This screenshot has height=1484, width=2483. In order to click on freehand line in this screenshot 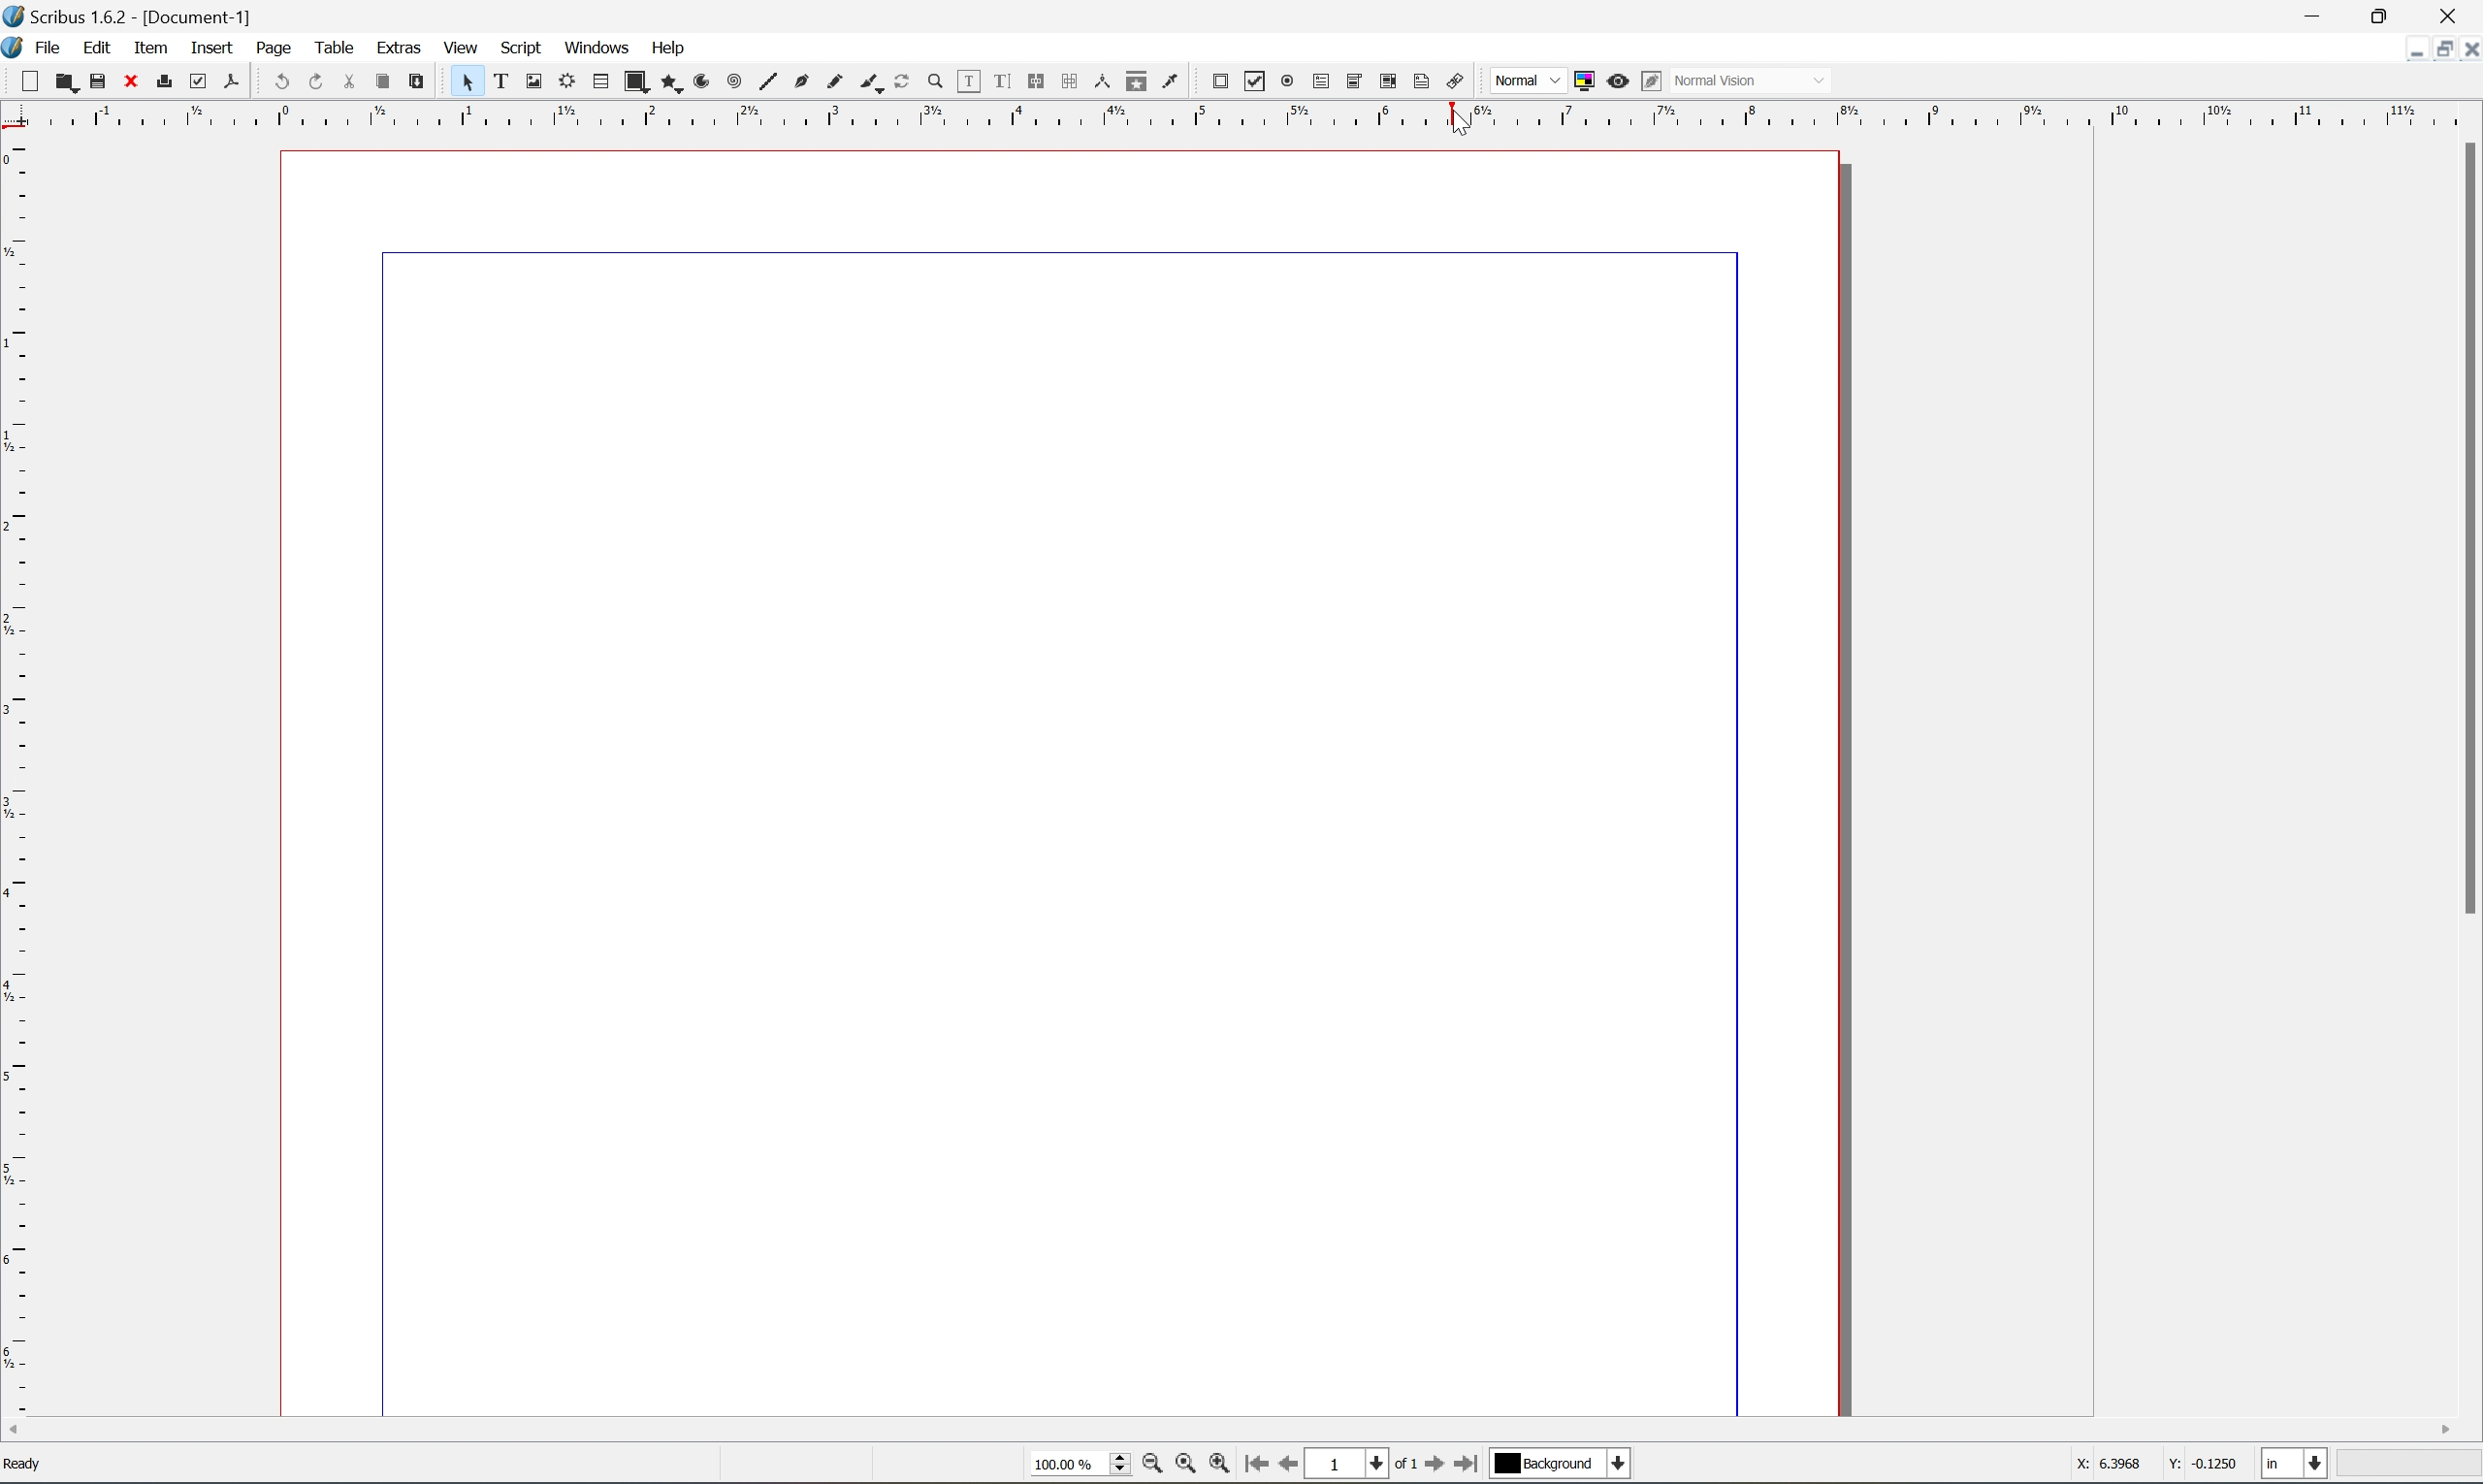, I will do `click(839, 82)`.